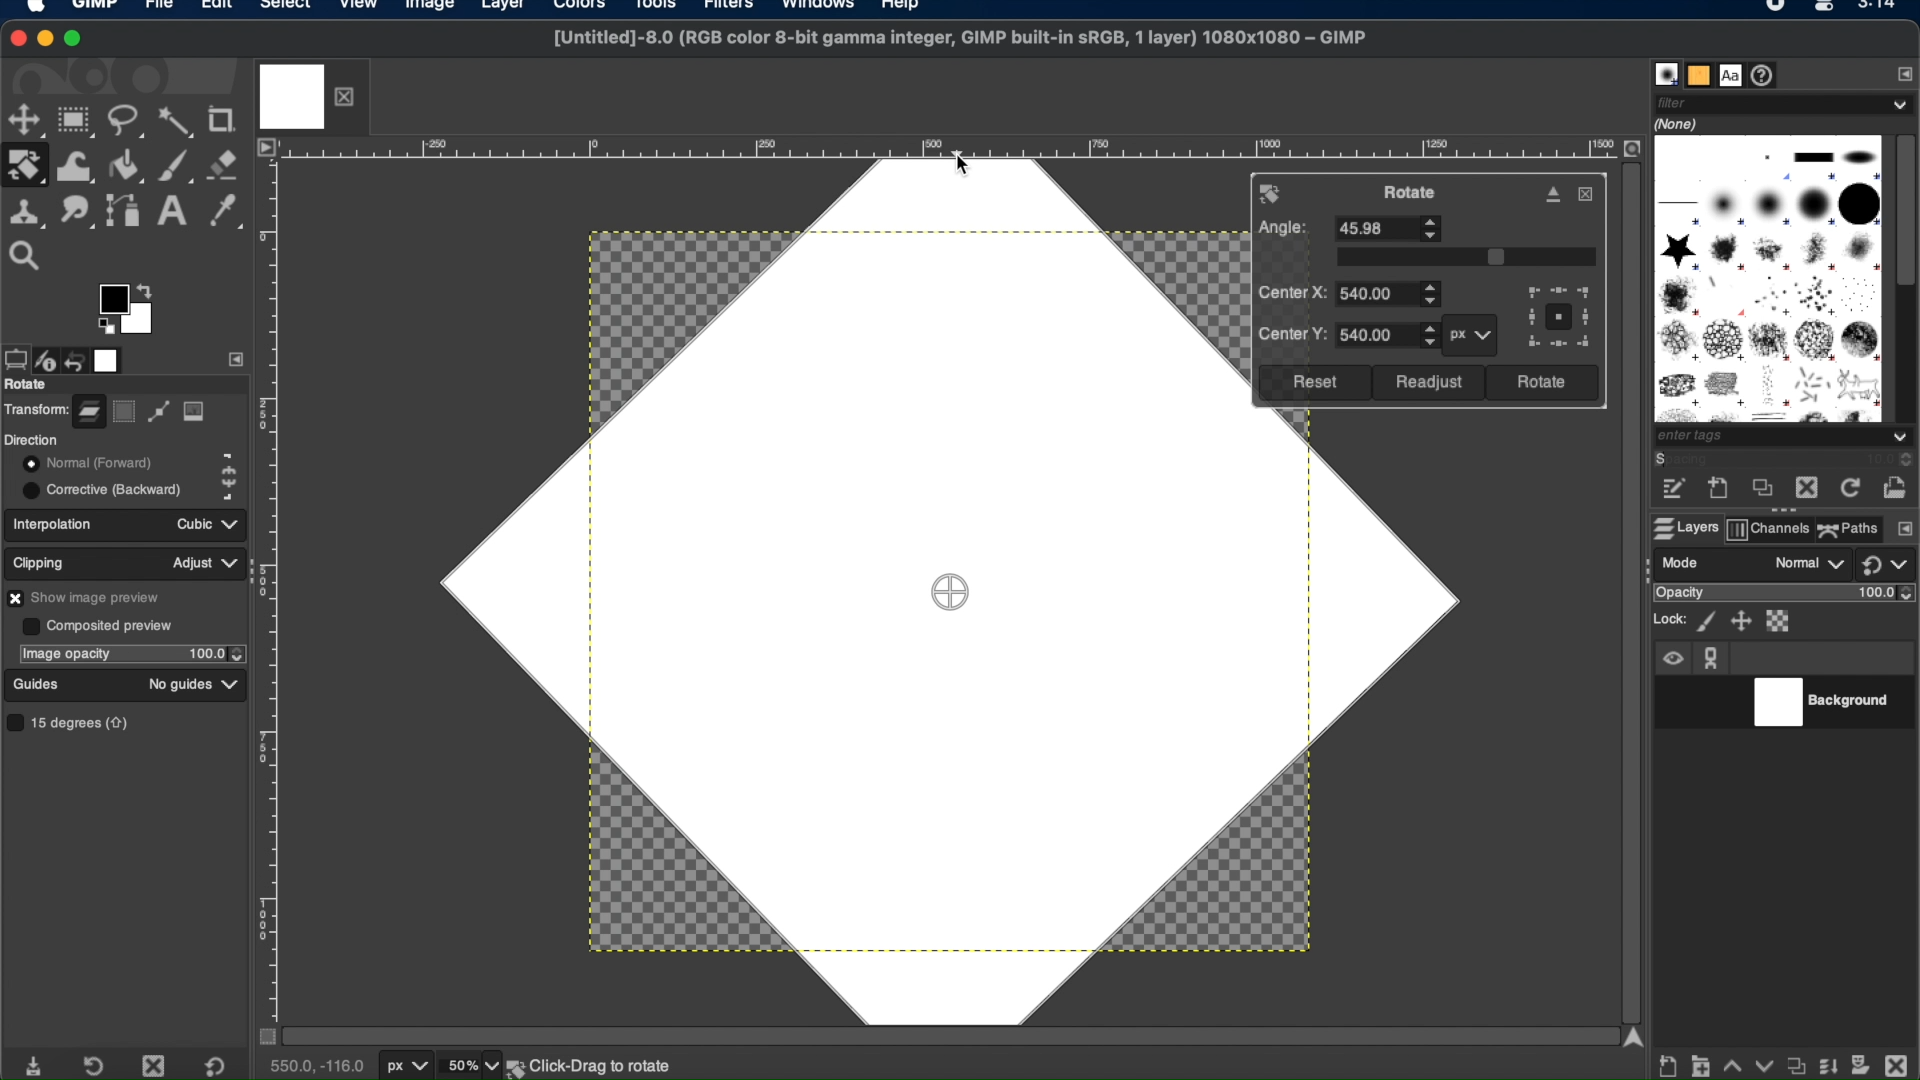 This screenshot has width=1920, height=1080. What do you see at coordinates (77, 121) in the screenshot?
I see `rectangle select tool` at bounding box center [77, 121].